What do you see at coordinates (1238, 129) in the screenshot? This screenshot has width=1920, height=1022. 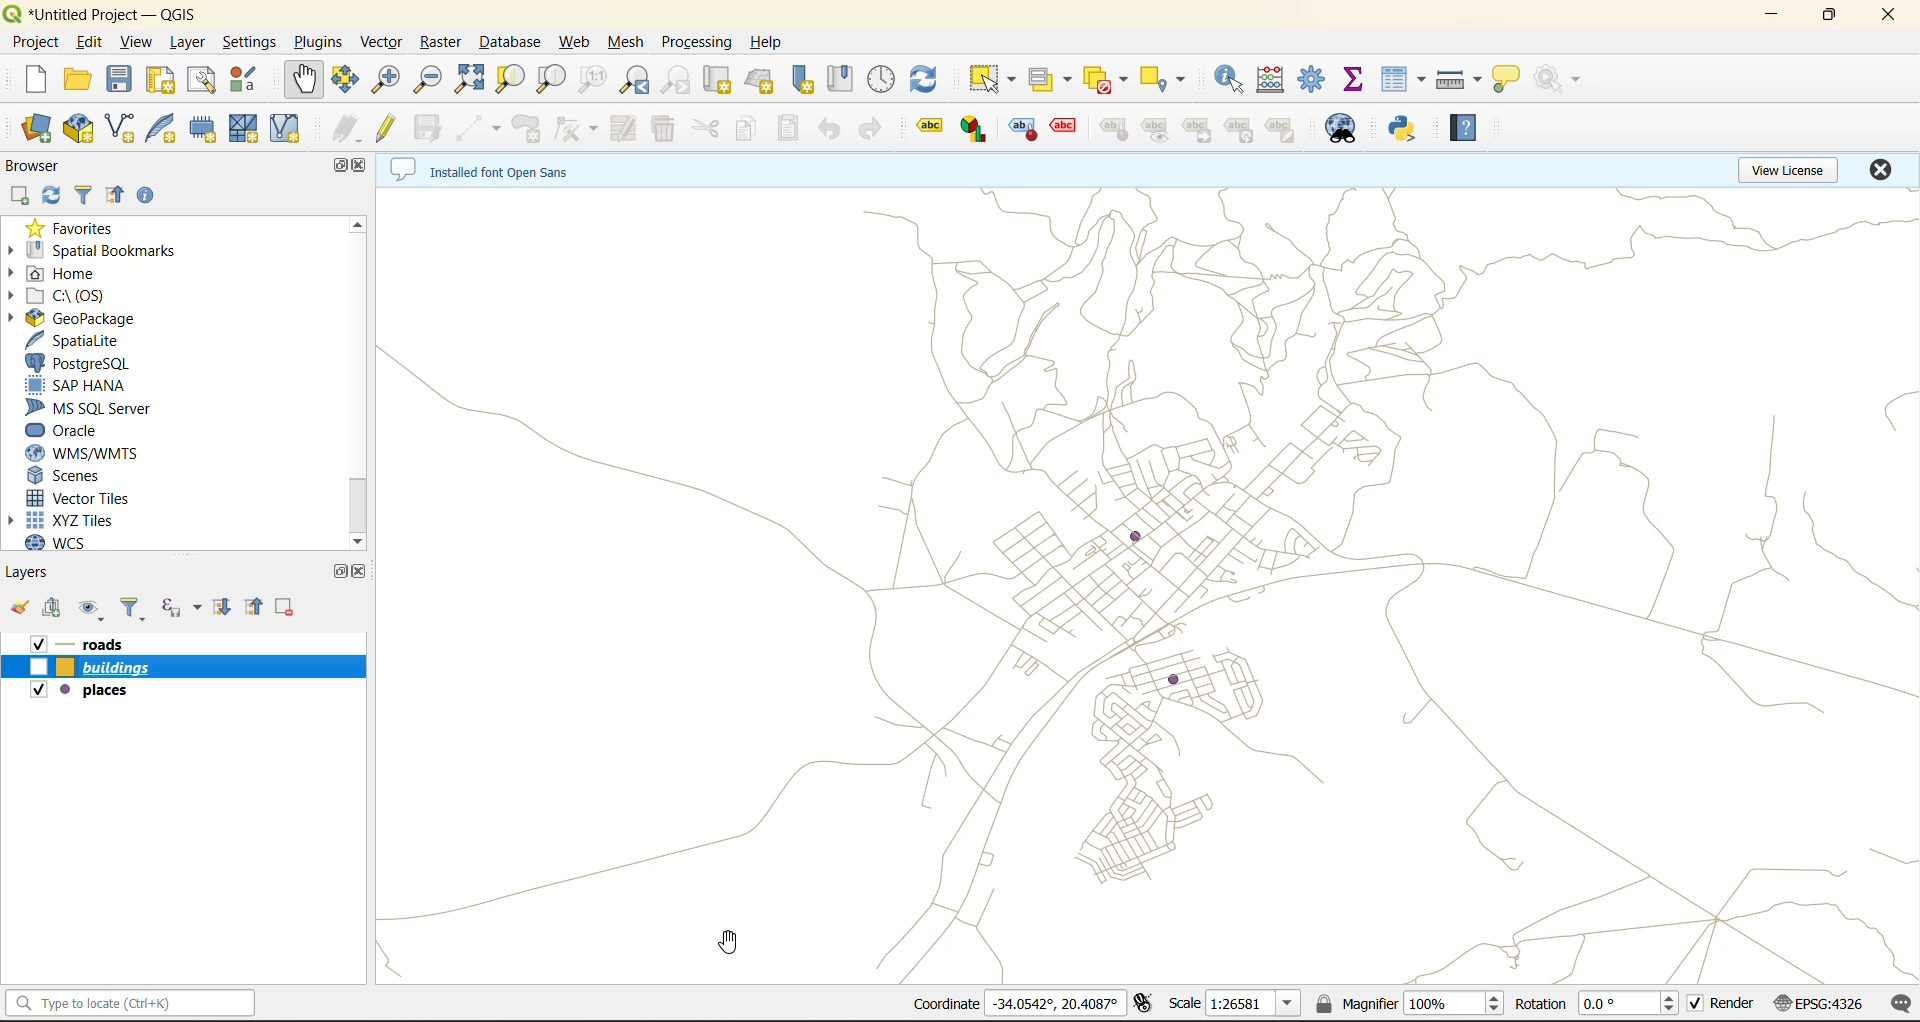 I see `Rotate Label` at bounding box center [1238, 129].